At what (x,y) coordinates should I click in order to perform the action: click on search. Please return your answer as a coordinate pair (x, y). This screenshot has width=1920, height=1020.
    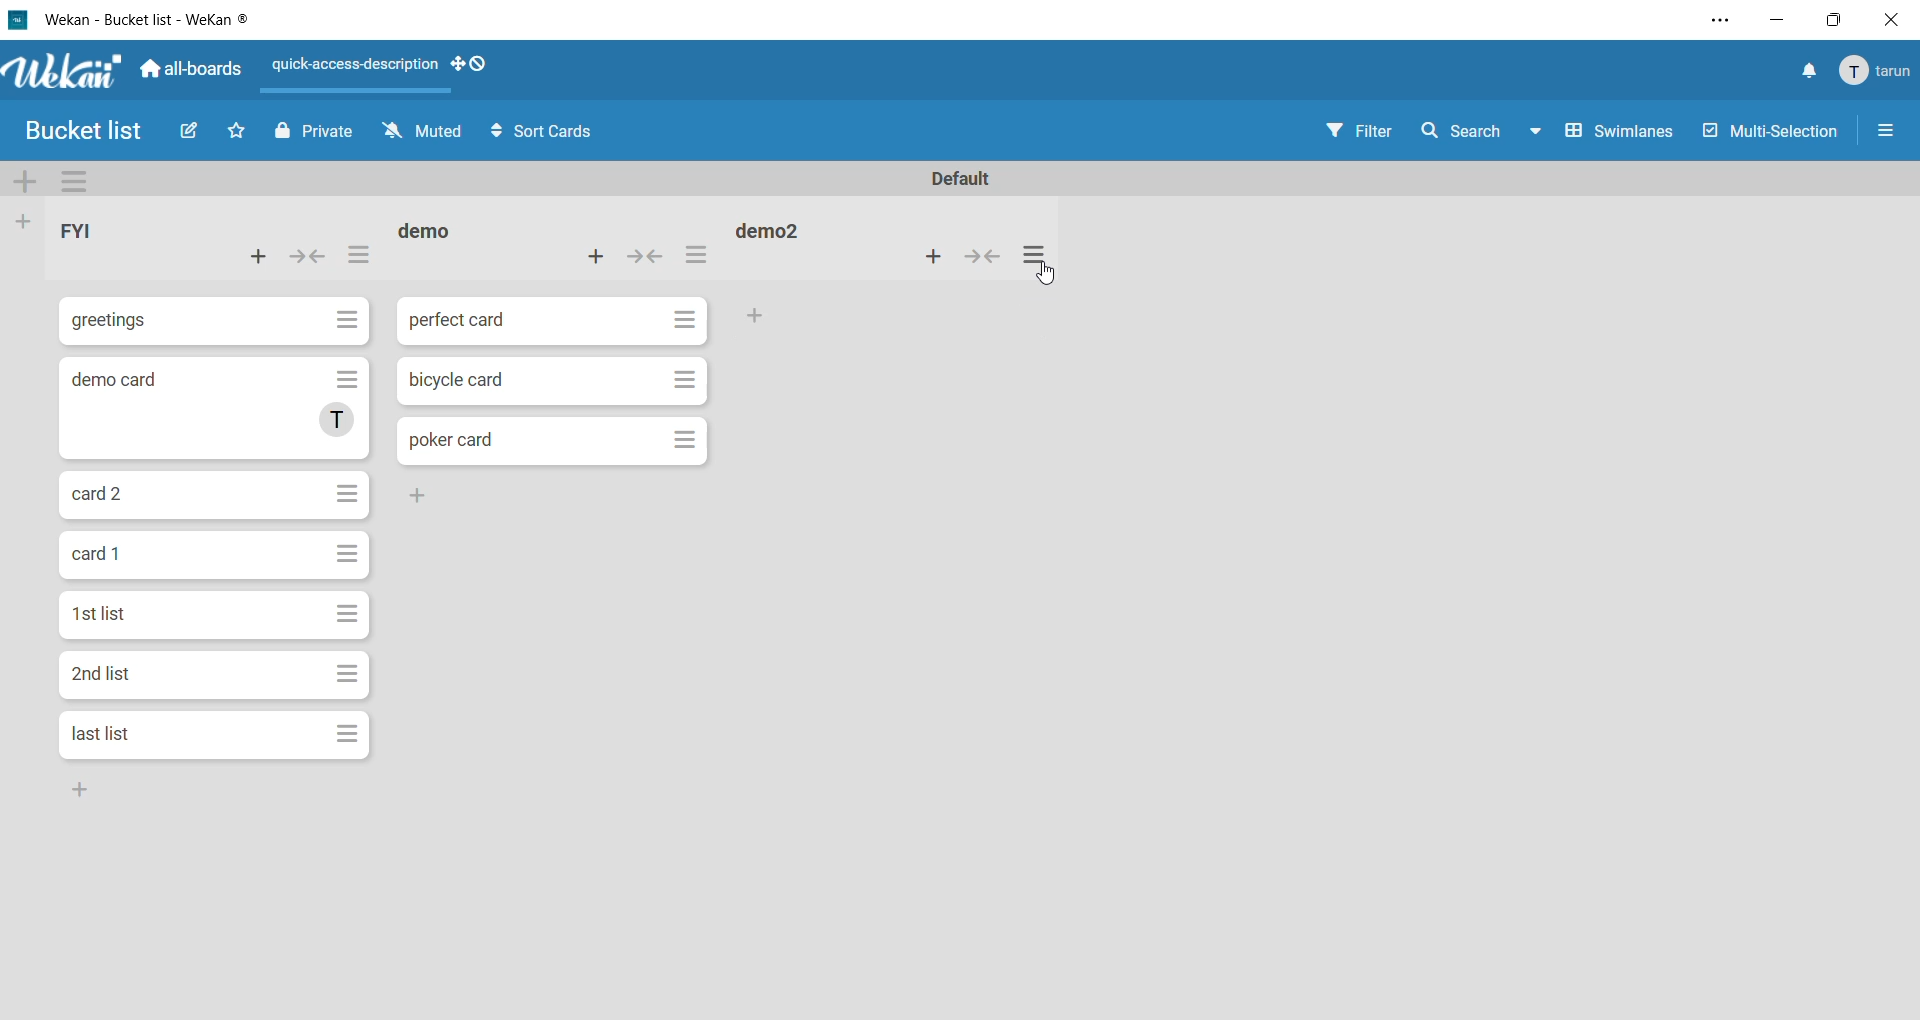
    Looking at the image, I should click on (1461, 133).